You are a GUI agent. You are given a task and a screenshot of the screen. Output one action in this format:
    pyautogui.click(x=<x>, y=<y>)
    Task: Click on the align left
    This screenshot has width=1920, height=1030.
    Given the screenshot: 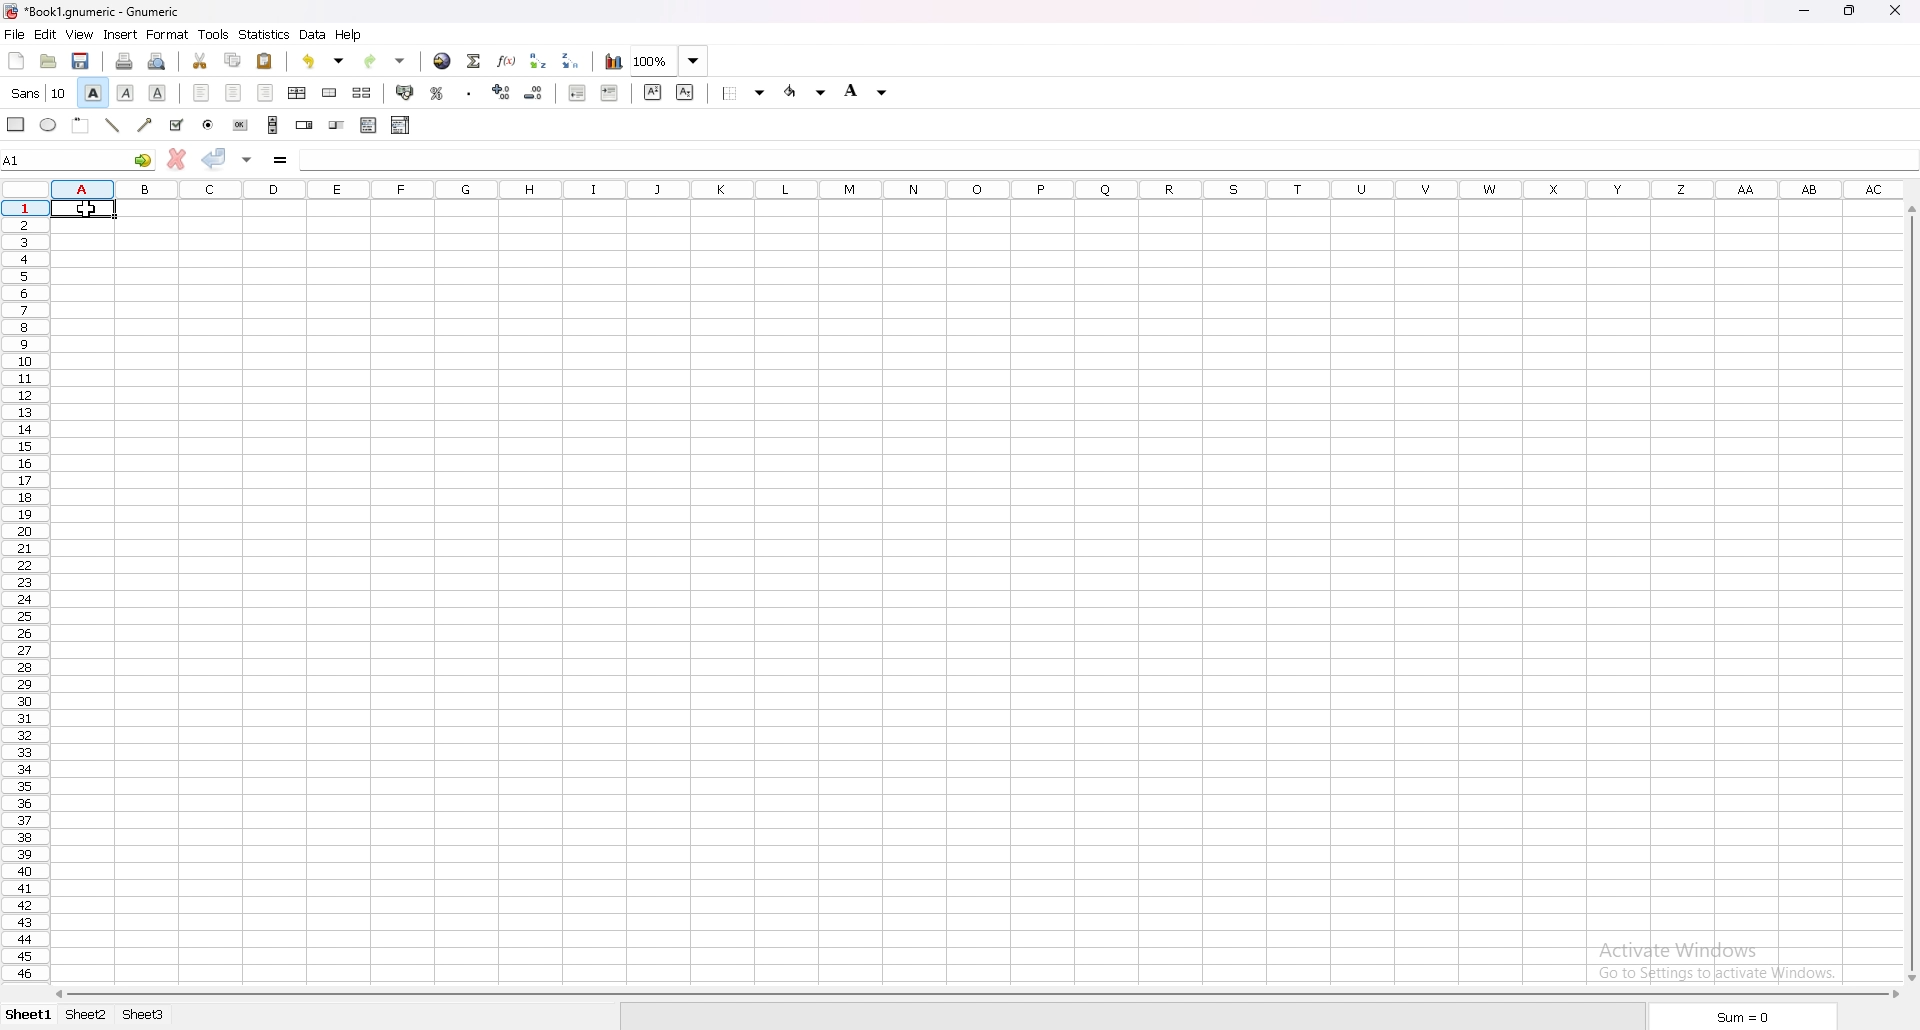 What is the action you would take?
    pyautogui.click(x=201, y=93)
    